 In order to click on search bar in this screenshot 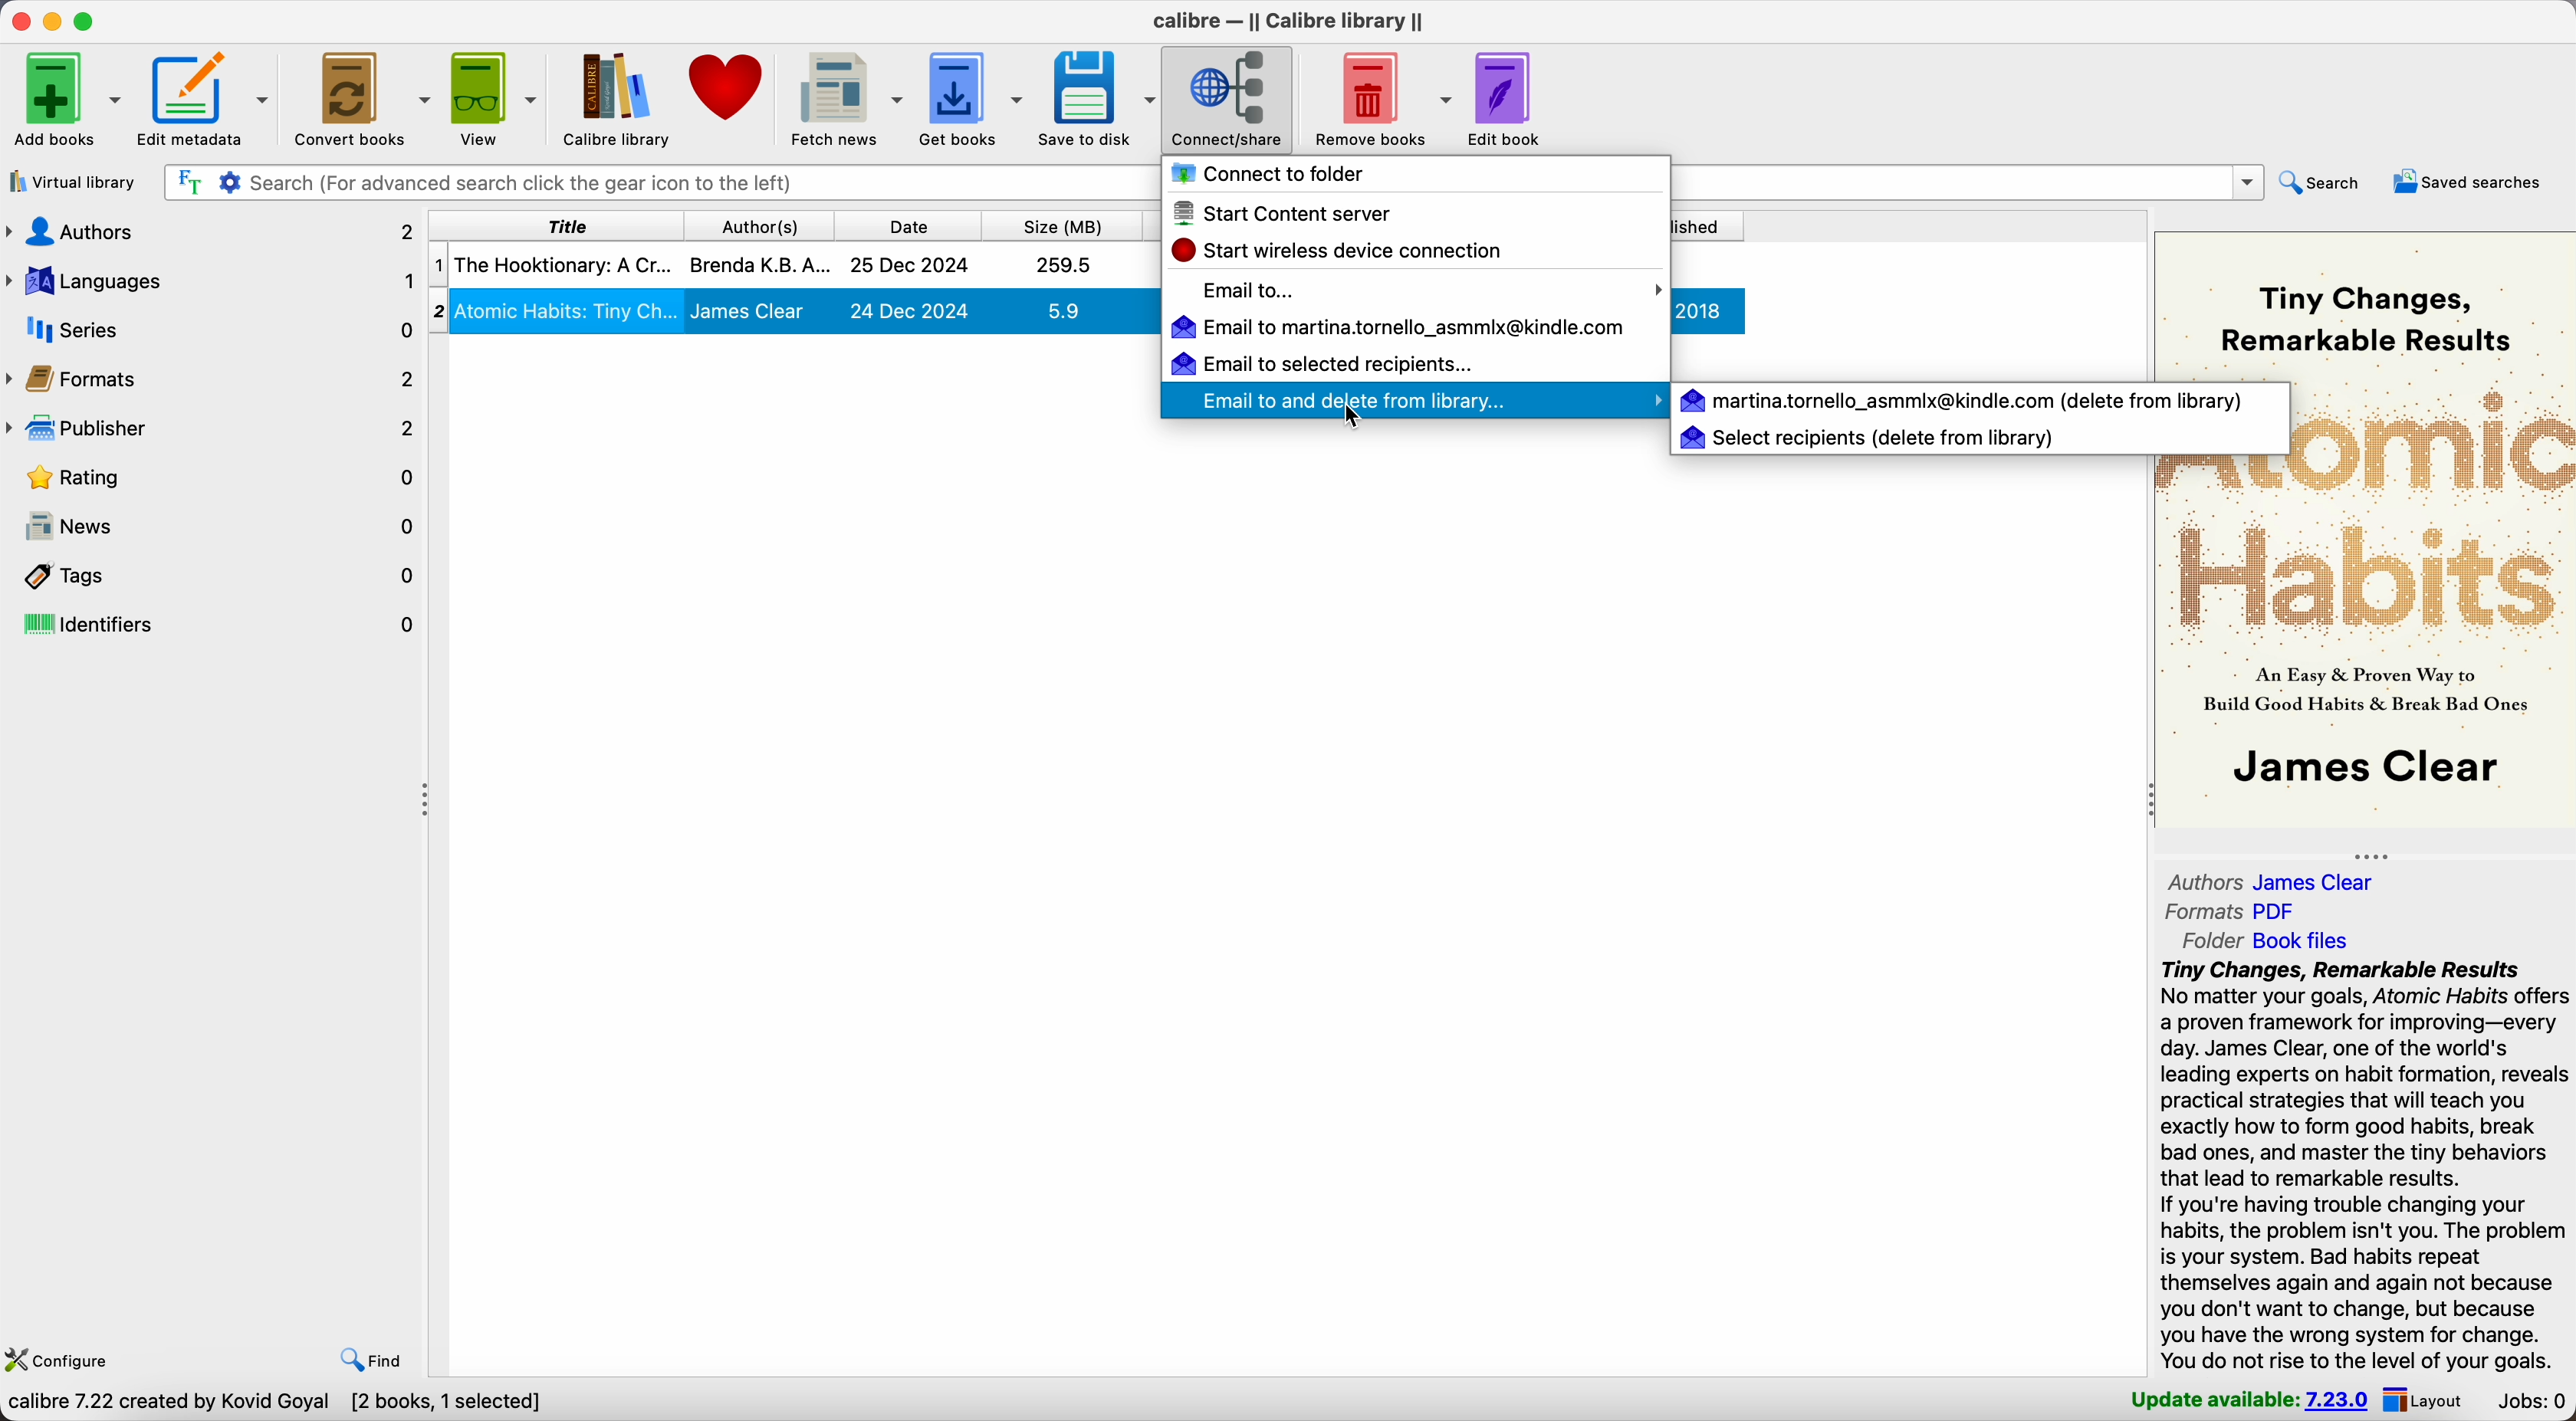, I will do `click(1966, 182)`.